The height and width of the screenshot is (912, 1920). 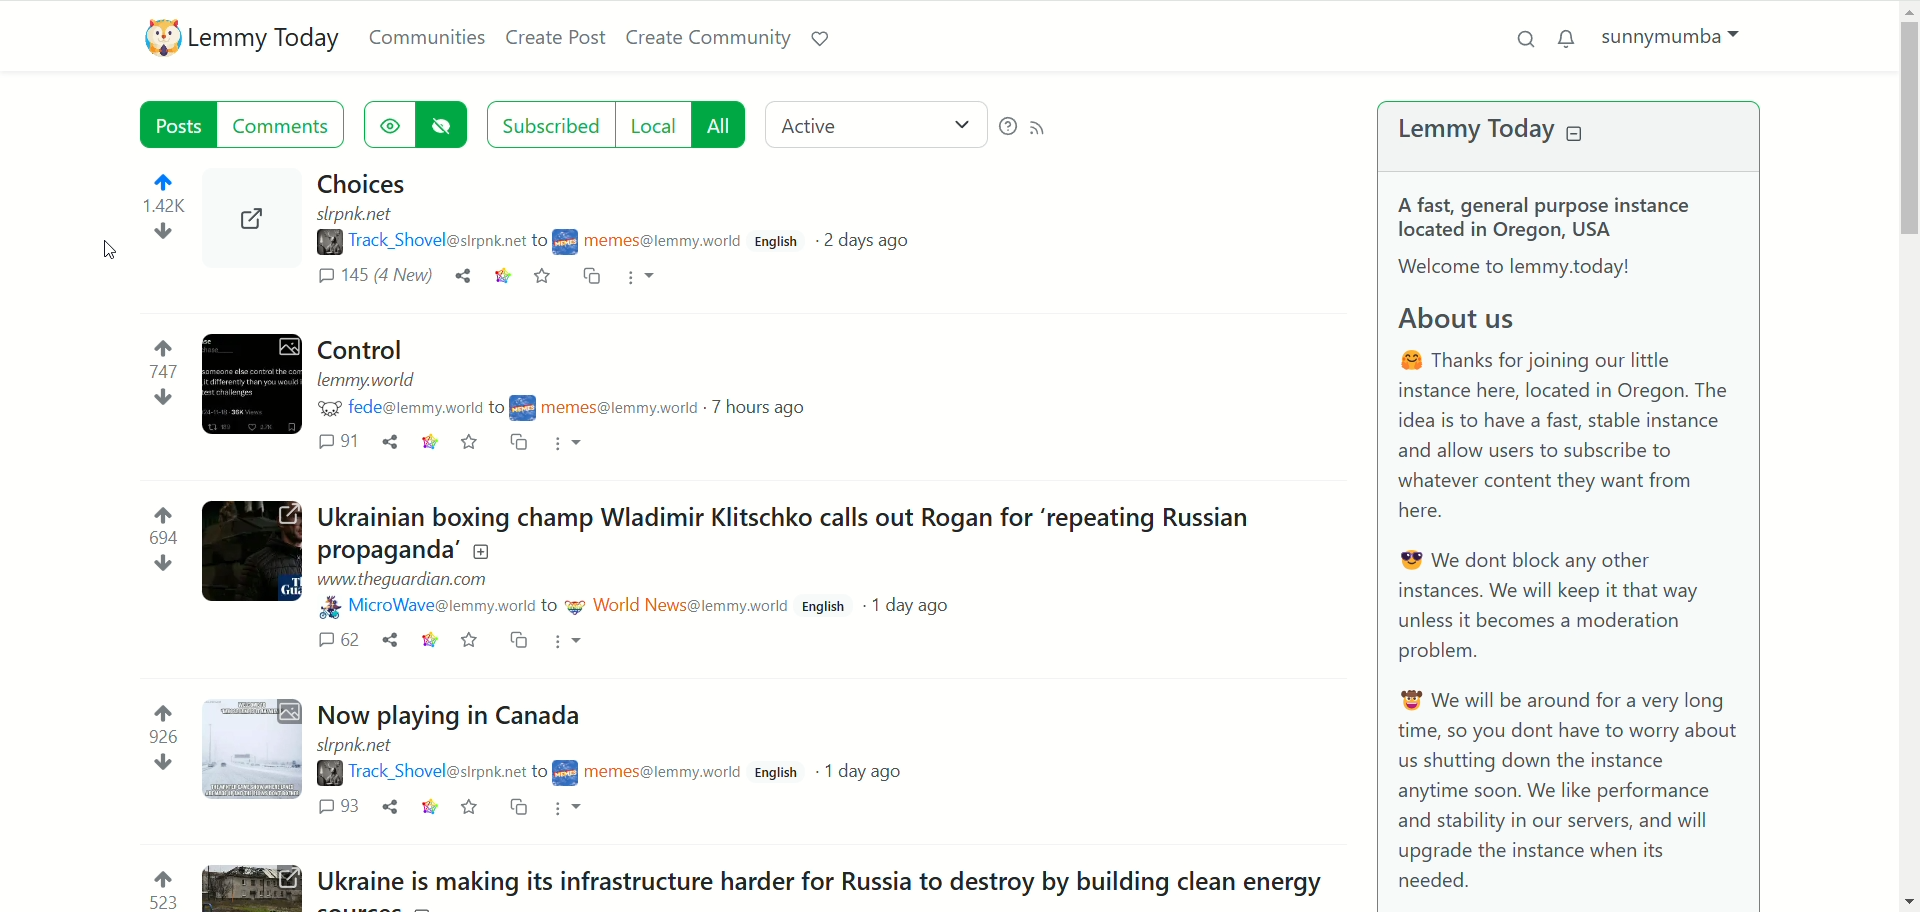 What do you see at coordinates (163, 877) in the screenshot?
I see `upvote` at bounding box center [163, 877].